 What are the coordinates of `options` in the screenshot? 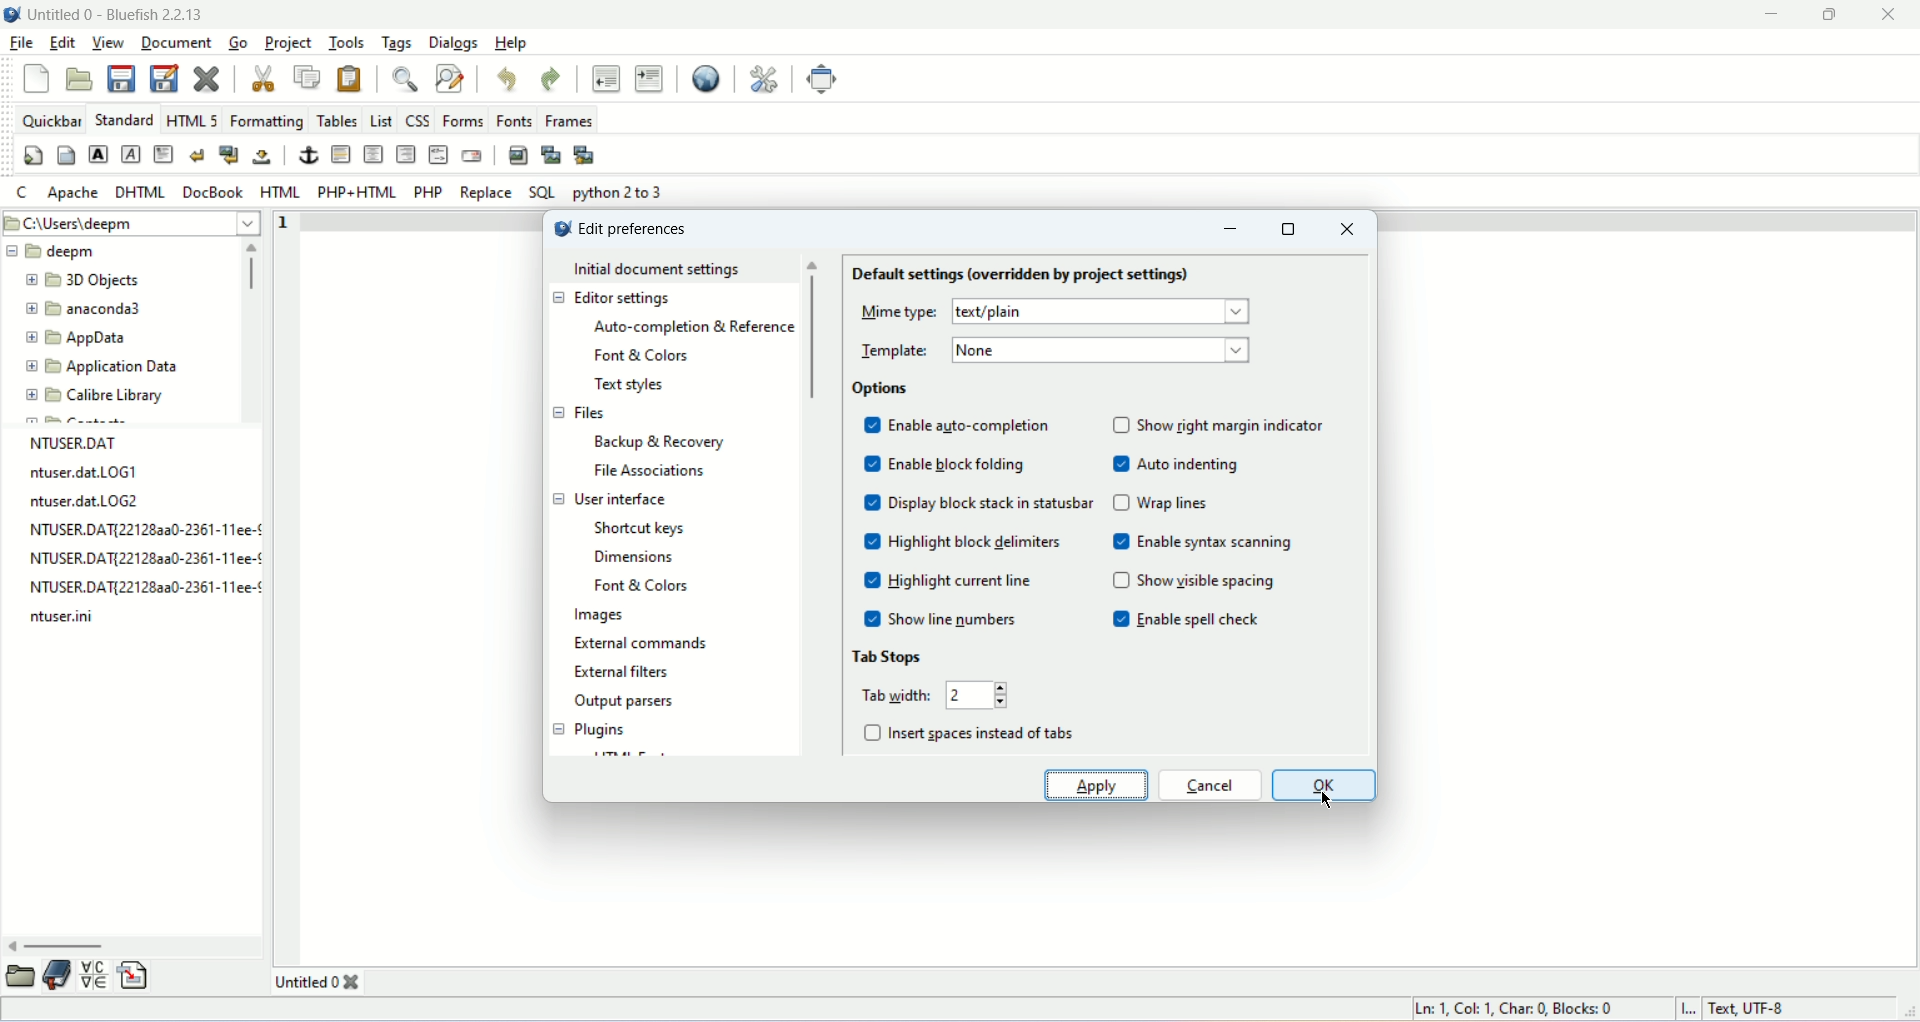 It's located at (885, 389).